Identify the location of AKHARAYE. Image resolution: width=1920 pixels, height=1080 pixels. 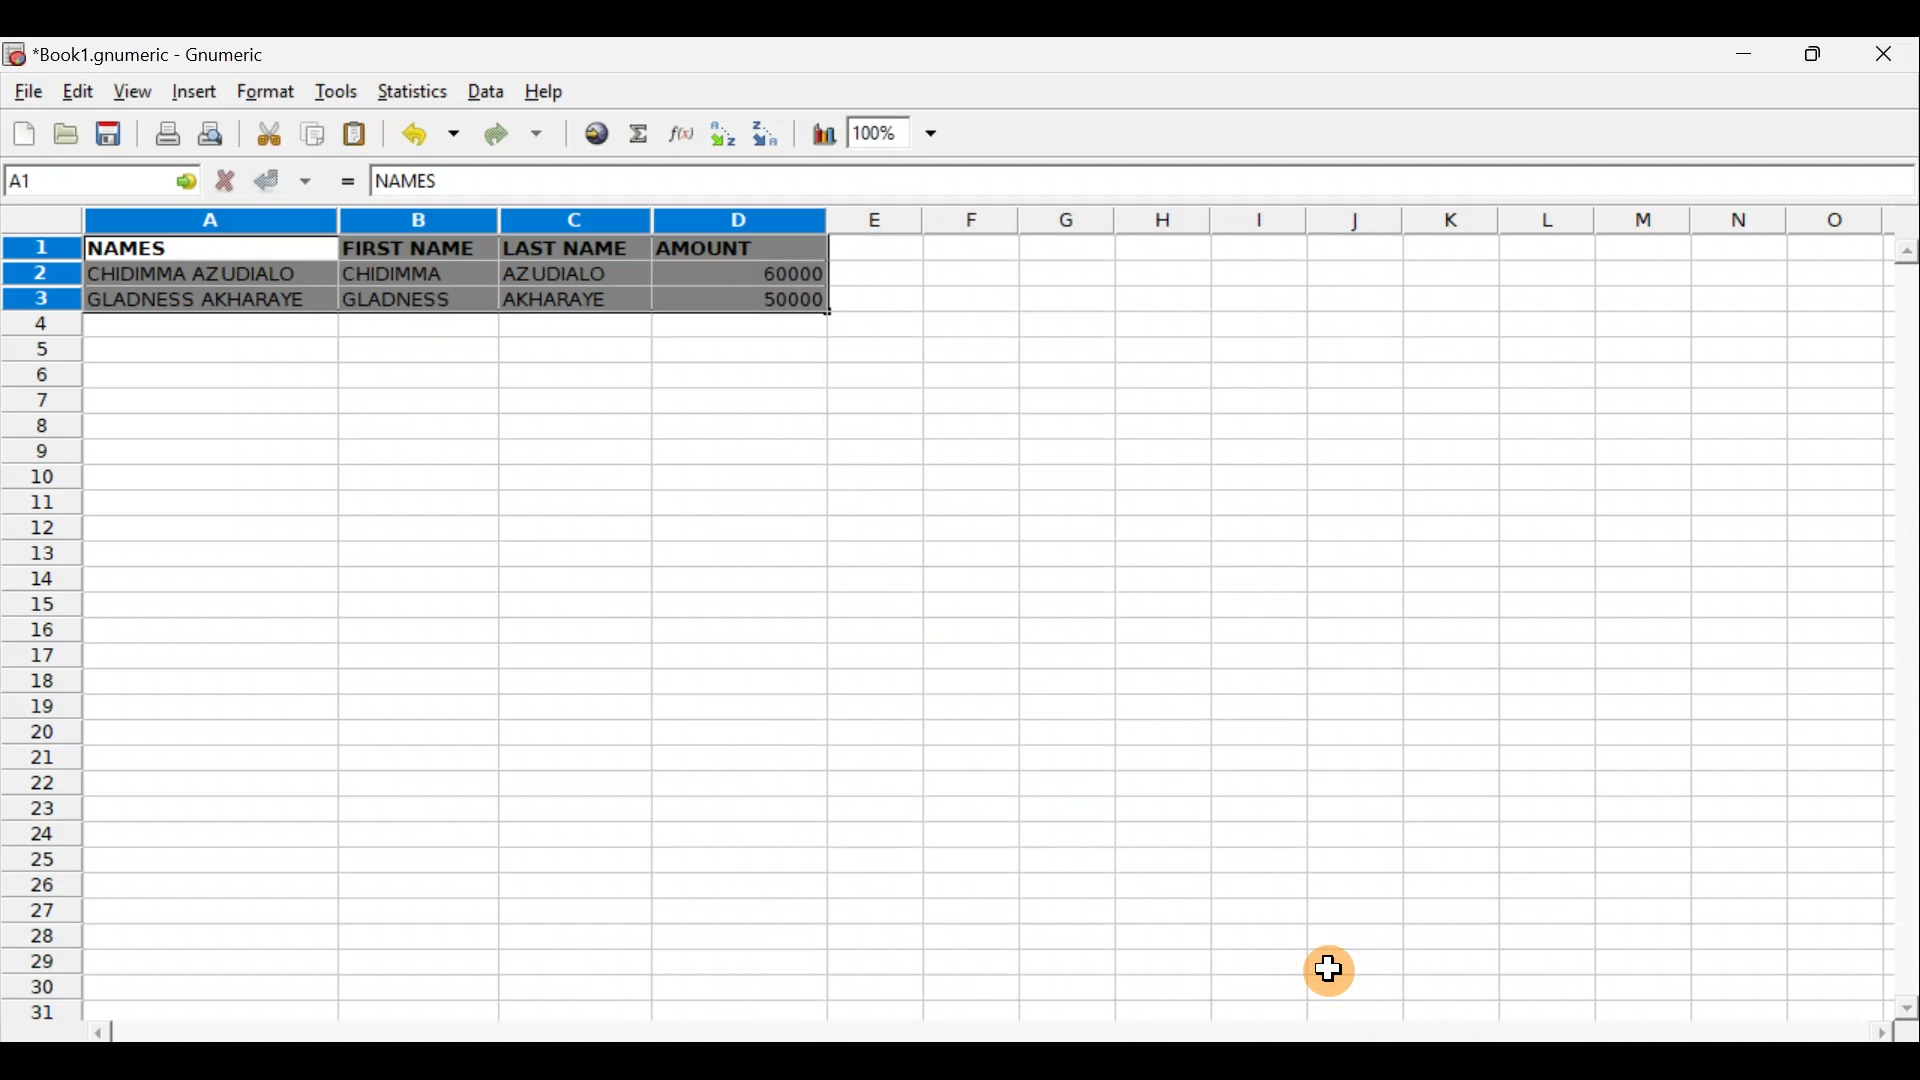
(572, 277).